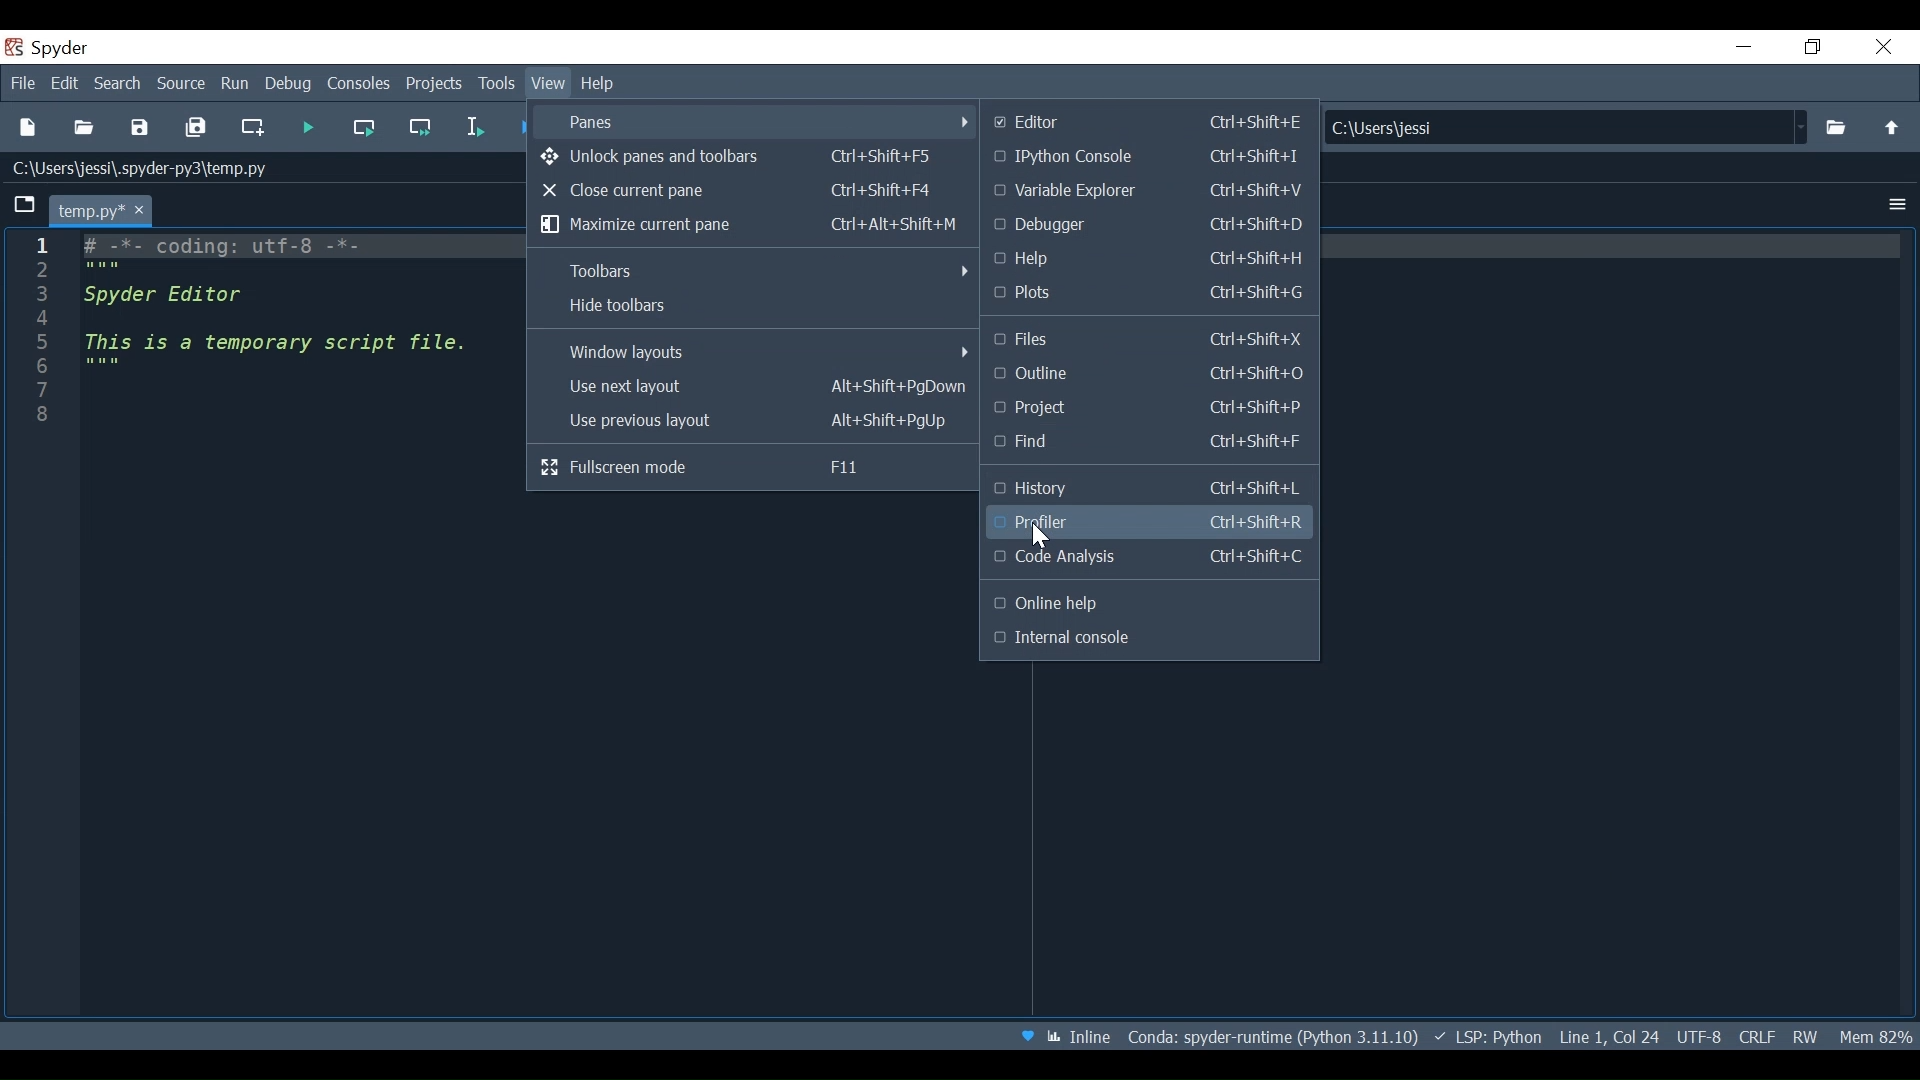 Image resolution: width=1920 pixels, height=1080 pixels. I want to click on Spyder Desktop Icon, so click(14, 45).